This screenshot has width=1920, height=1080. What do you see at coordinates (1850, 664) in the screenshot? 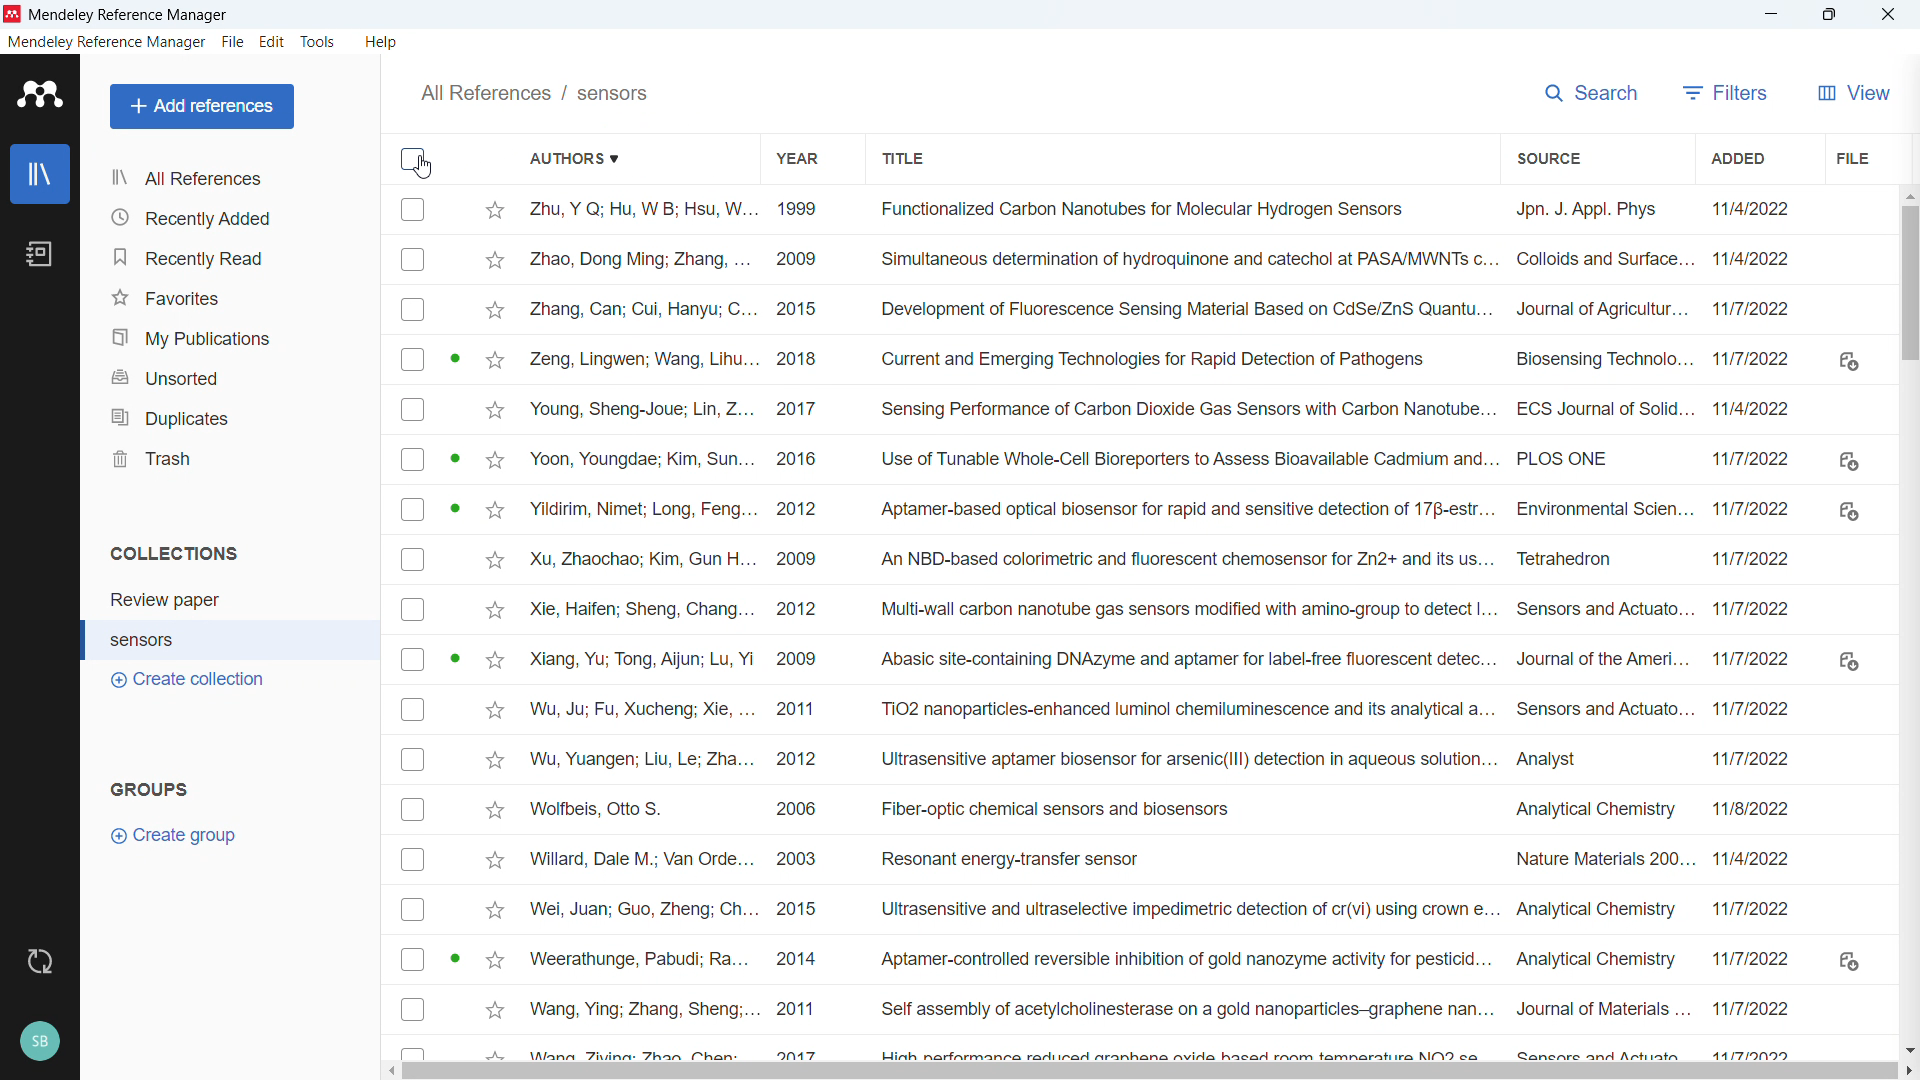
I see `Download links where Pdfs available` at bounding box center [1850, 664].